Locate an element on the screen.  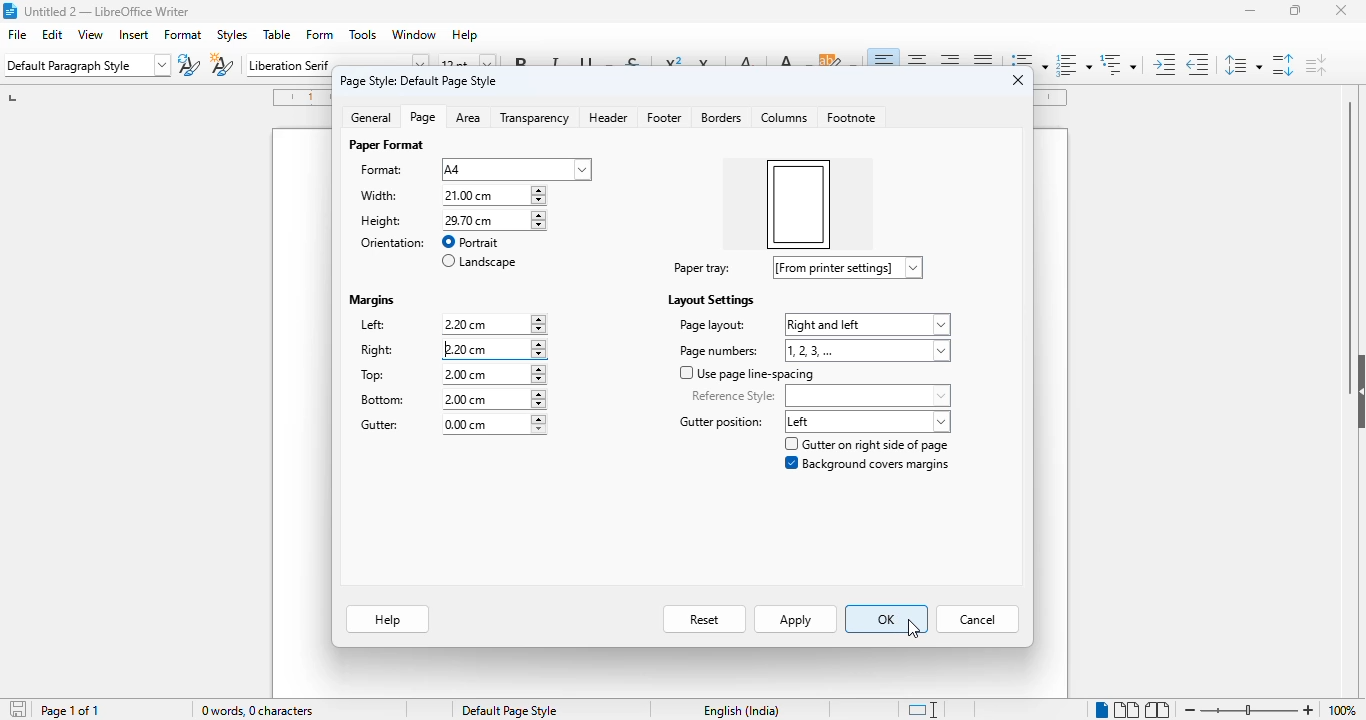
paper format is located at coordinates (388, 146).